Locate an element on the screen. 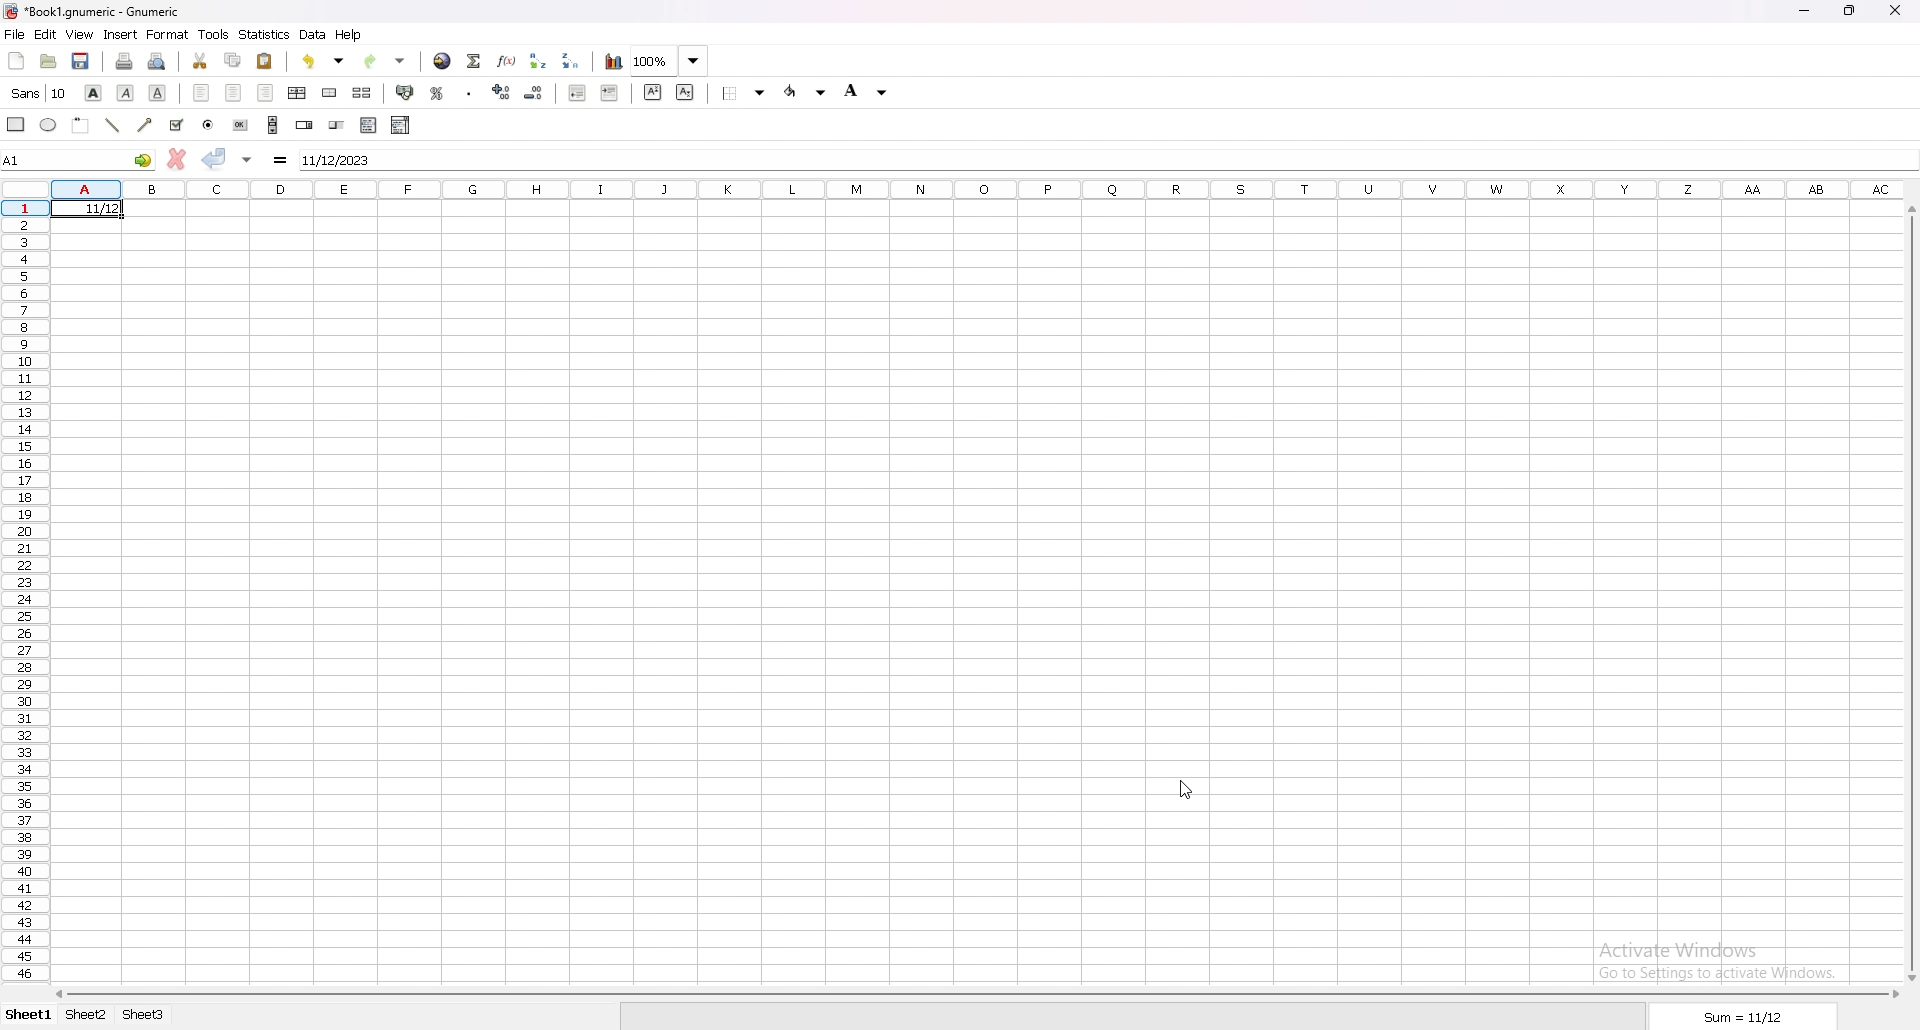 The height and width of the screenshot is (1030, 1920). help is located at coordinates (351, 35).